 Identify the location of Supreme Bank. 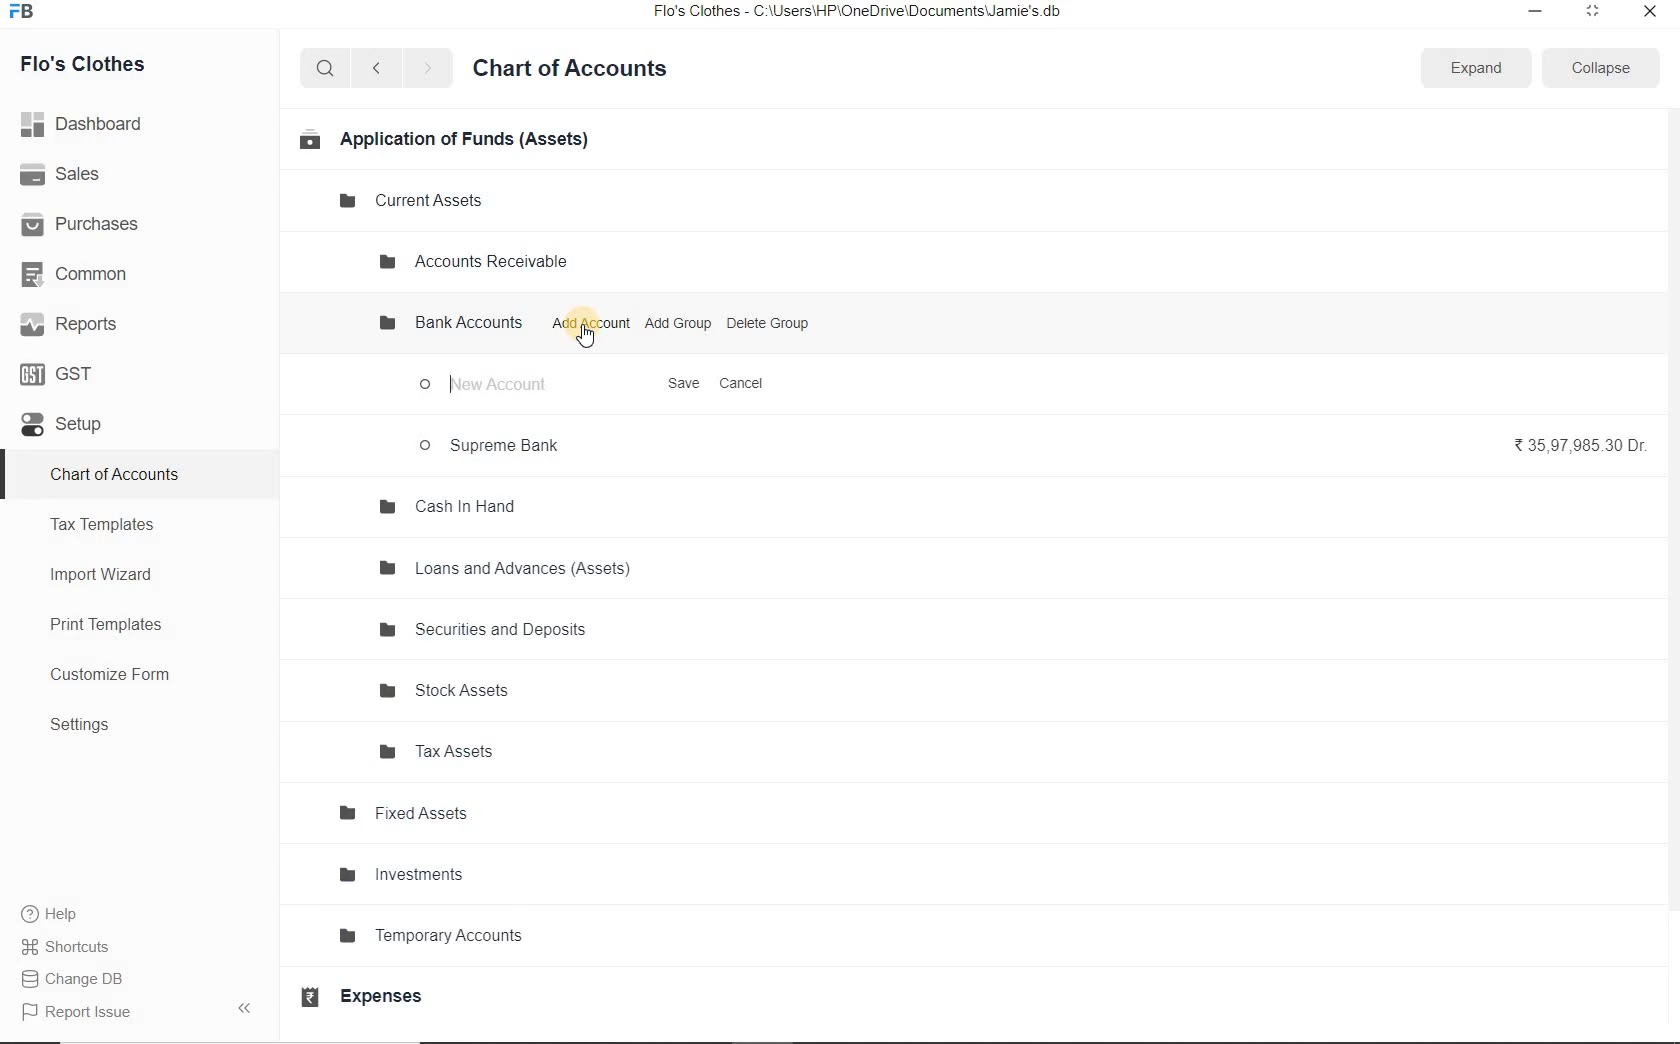
(492, 446).